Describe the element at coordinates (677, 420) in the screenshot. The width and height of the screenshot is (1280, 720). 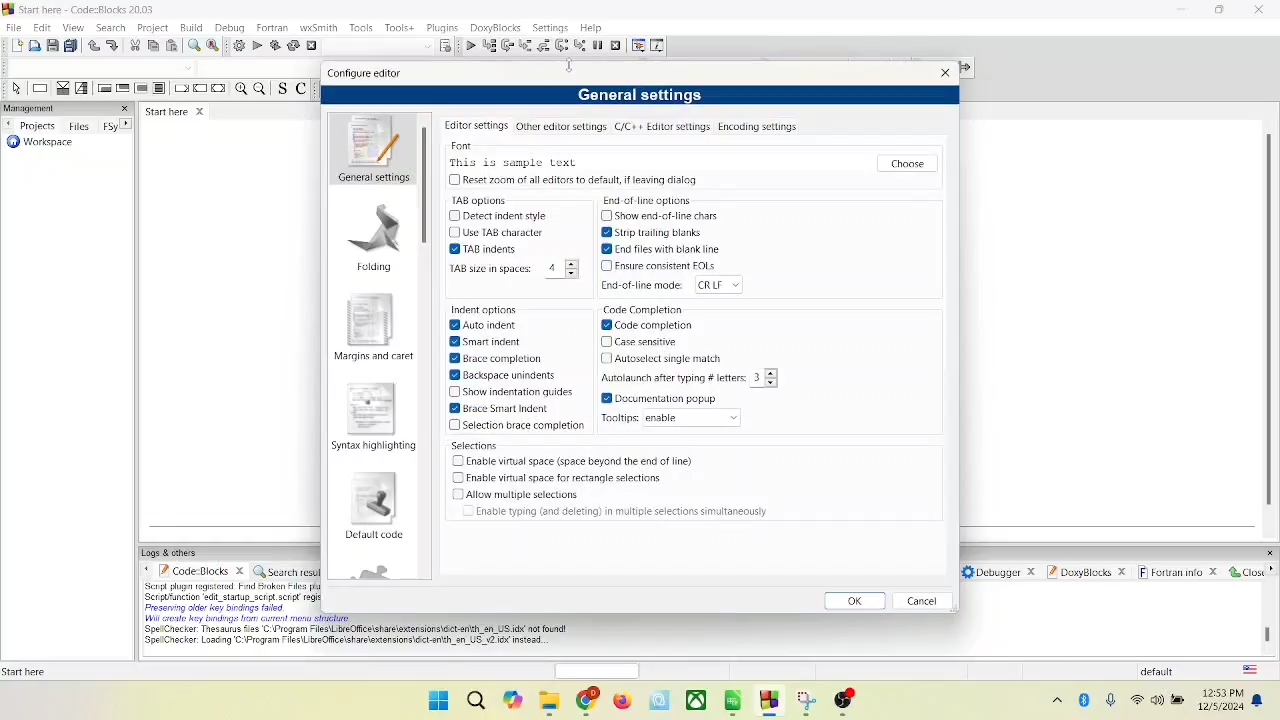
I see `tooltips` at that location.